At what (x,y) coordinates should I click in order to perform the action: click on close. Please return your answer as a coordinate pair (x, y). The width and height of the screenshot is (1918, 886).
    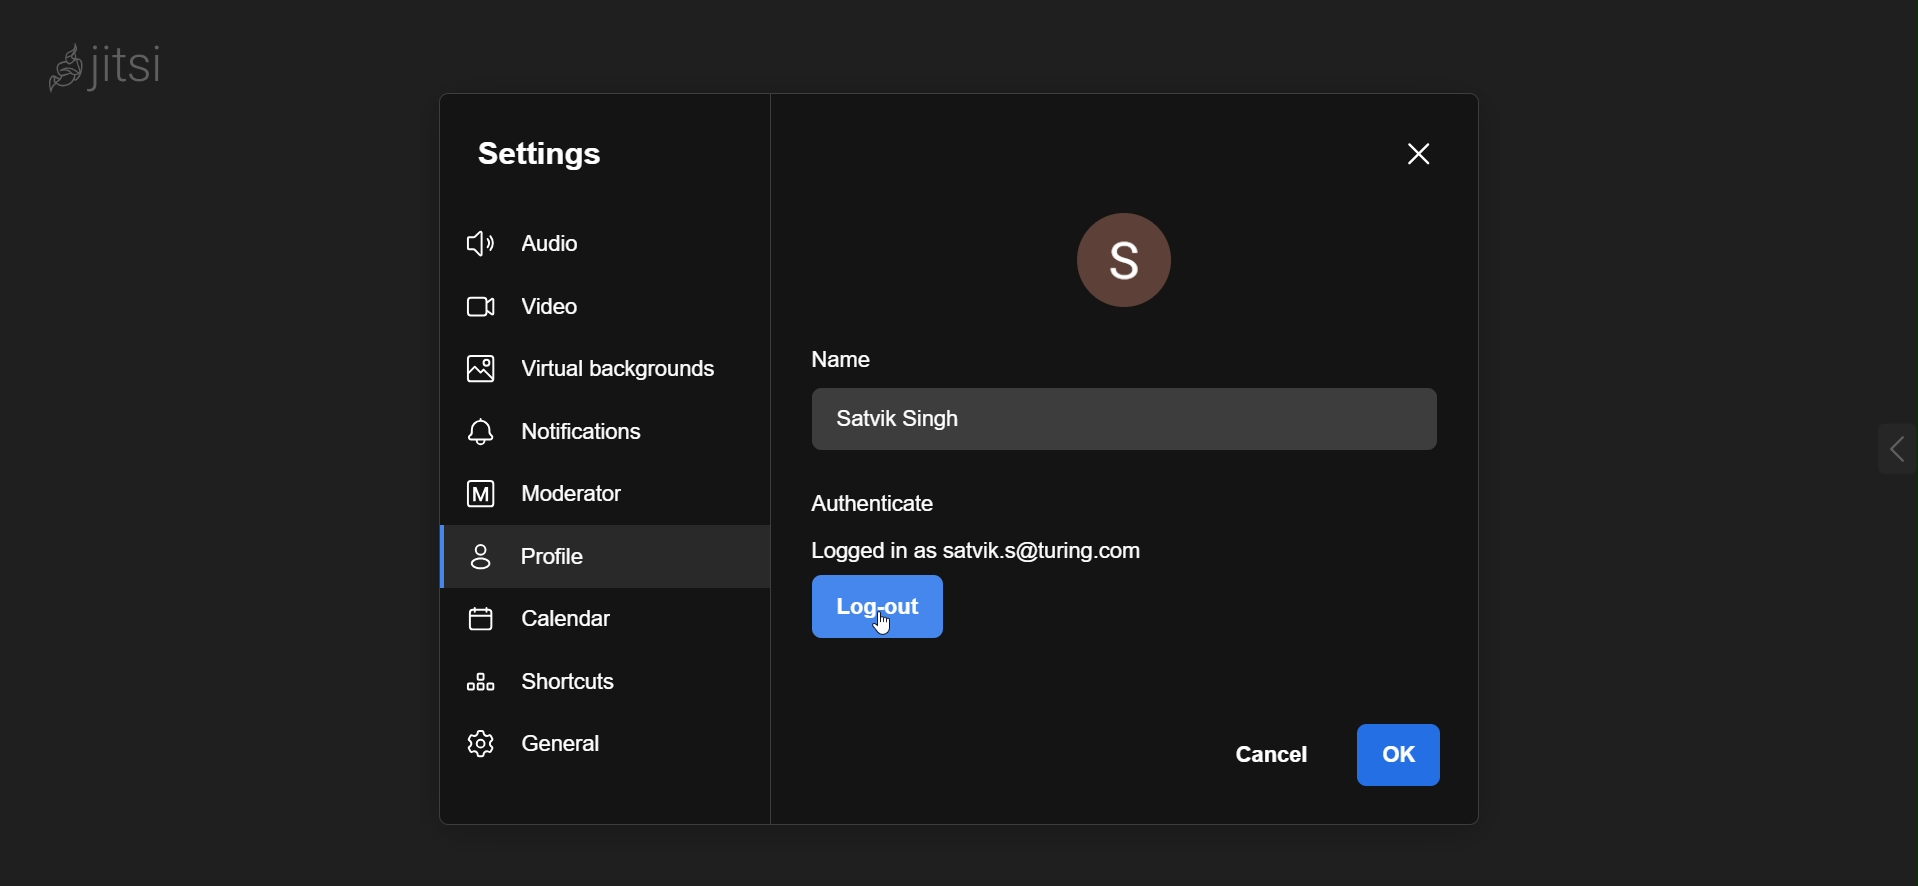
    Looking at the image, I should click on (1414, 159).